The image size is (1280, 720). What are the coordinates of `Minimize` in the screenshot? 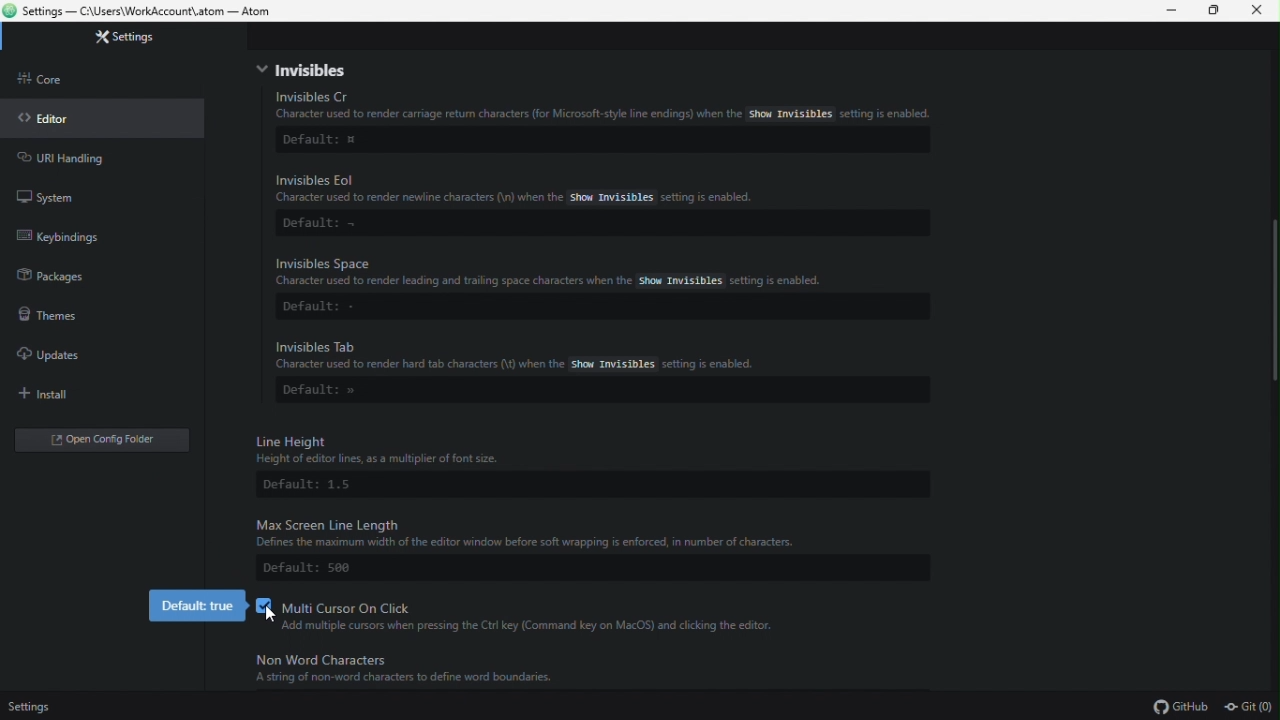 It's located at (1165, 12).